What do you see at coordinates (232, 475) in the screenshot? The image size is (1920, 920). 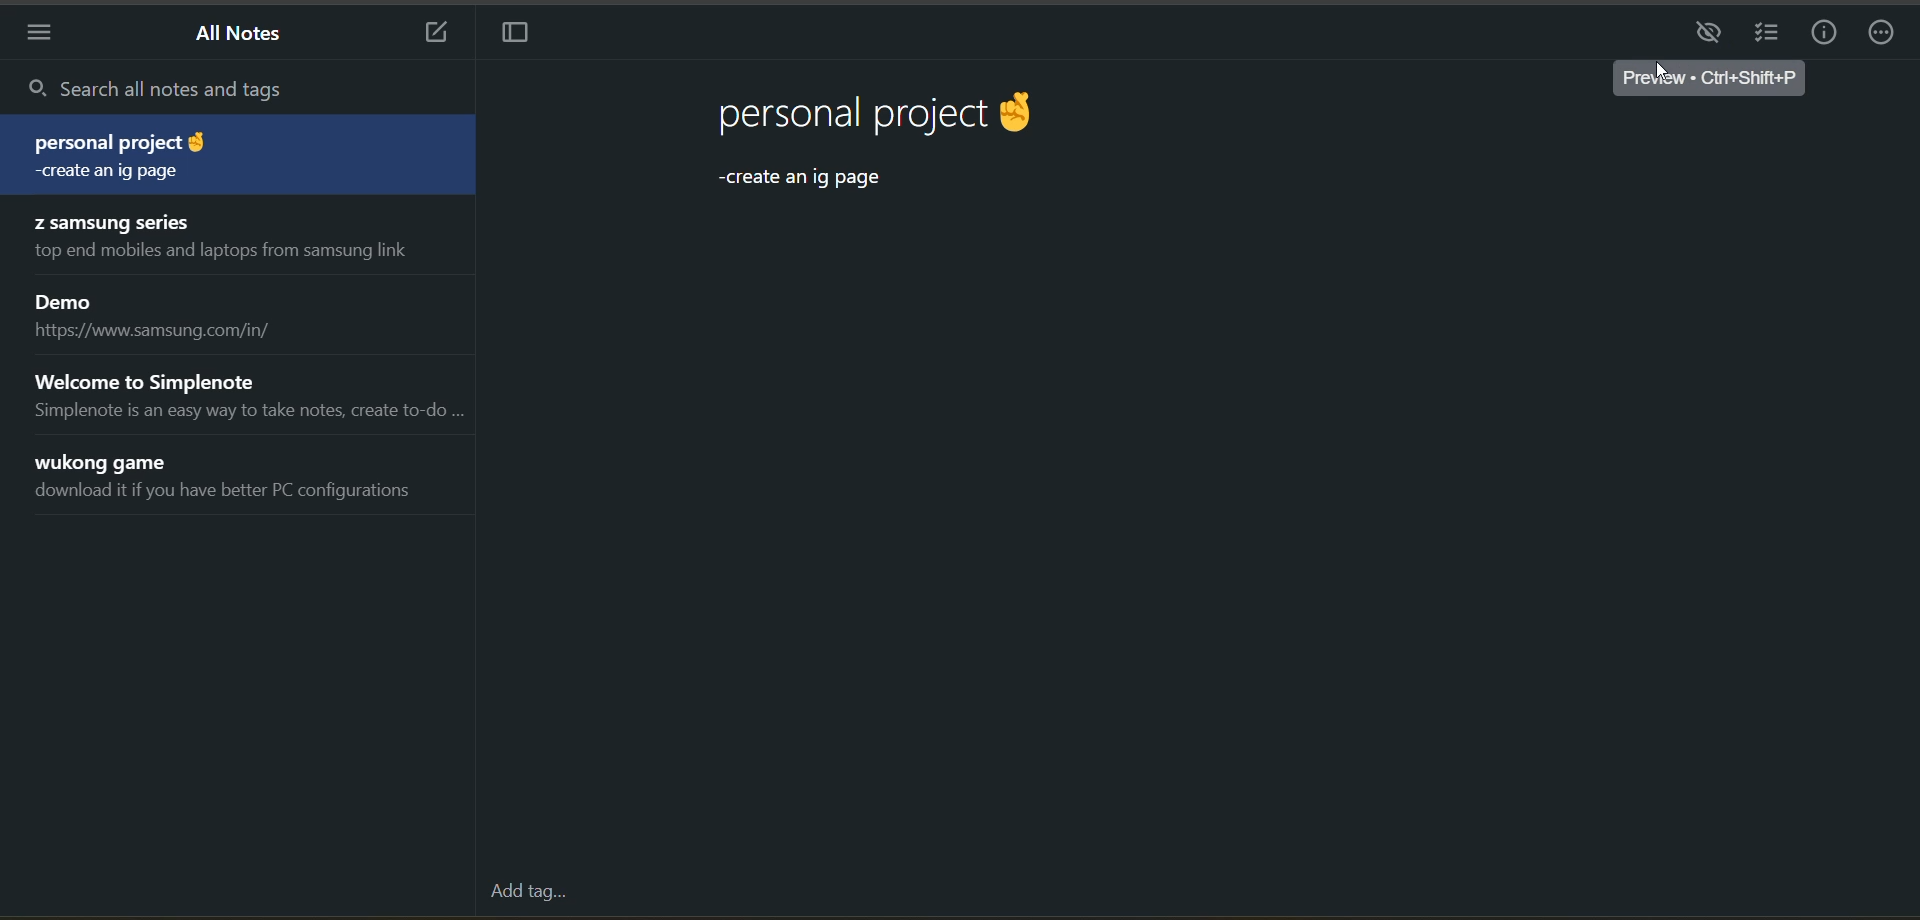 I see `note title and preview` at bounding box center [232, 475].